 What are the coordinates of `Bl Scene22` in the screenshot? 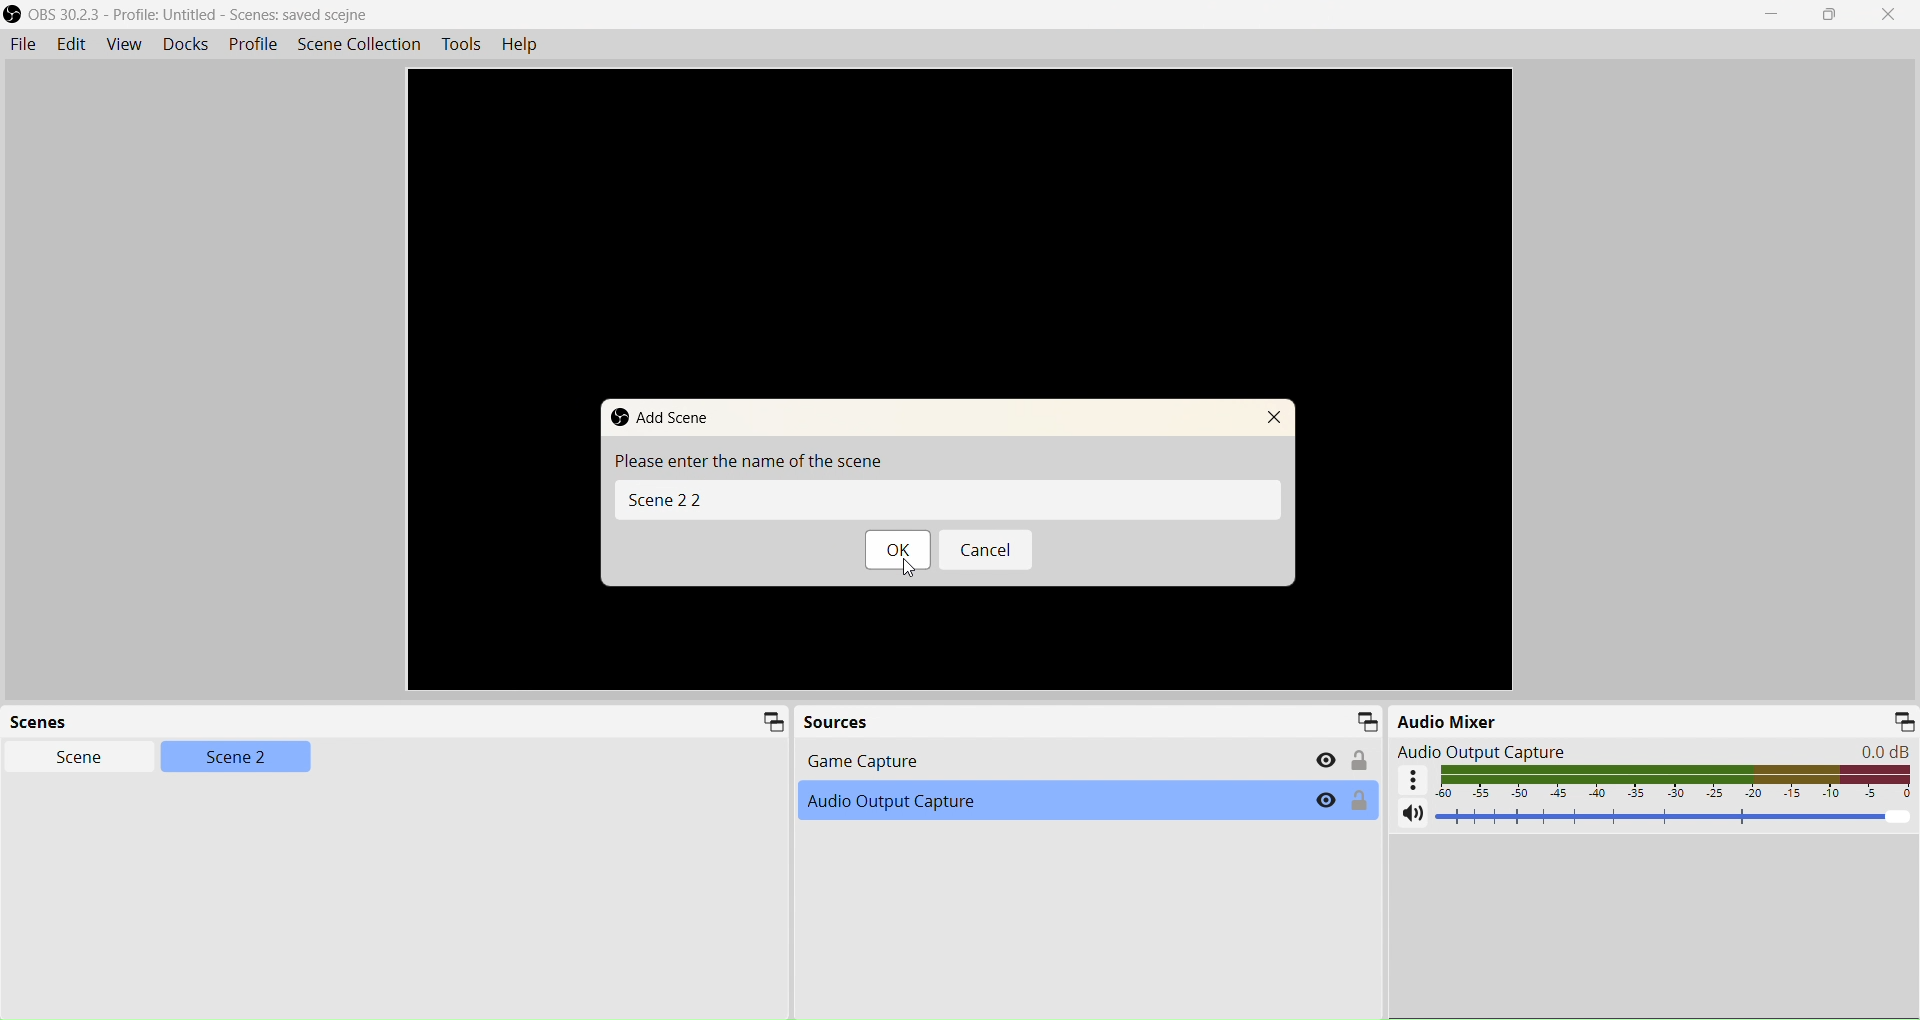 It's located at (664, 498).